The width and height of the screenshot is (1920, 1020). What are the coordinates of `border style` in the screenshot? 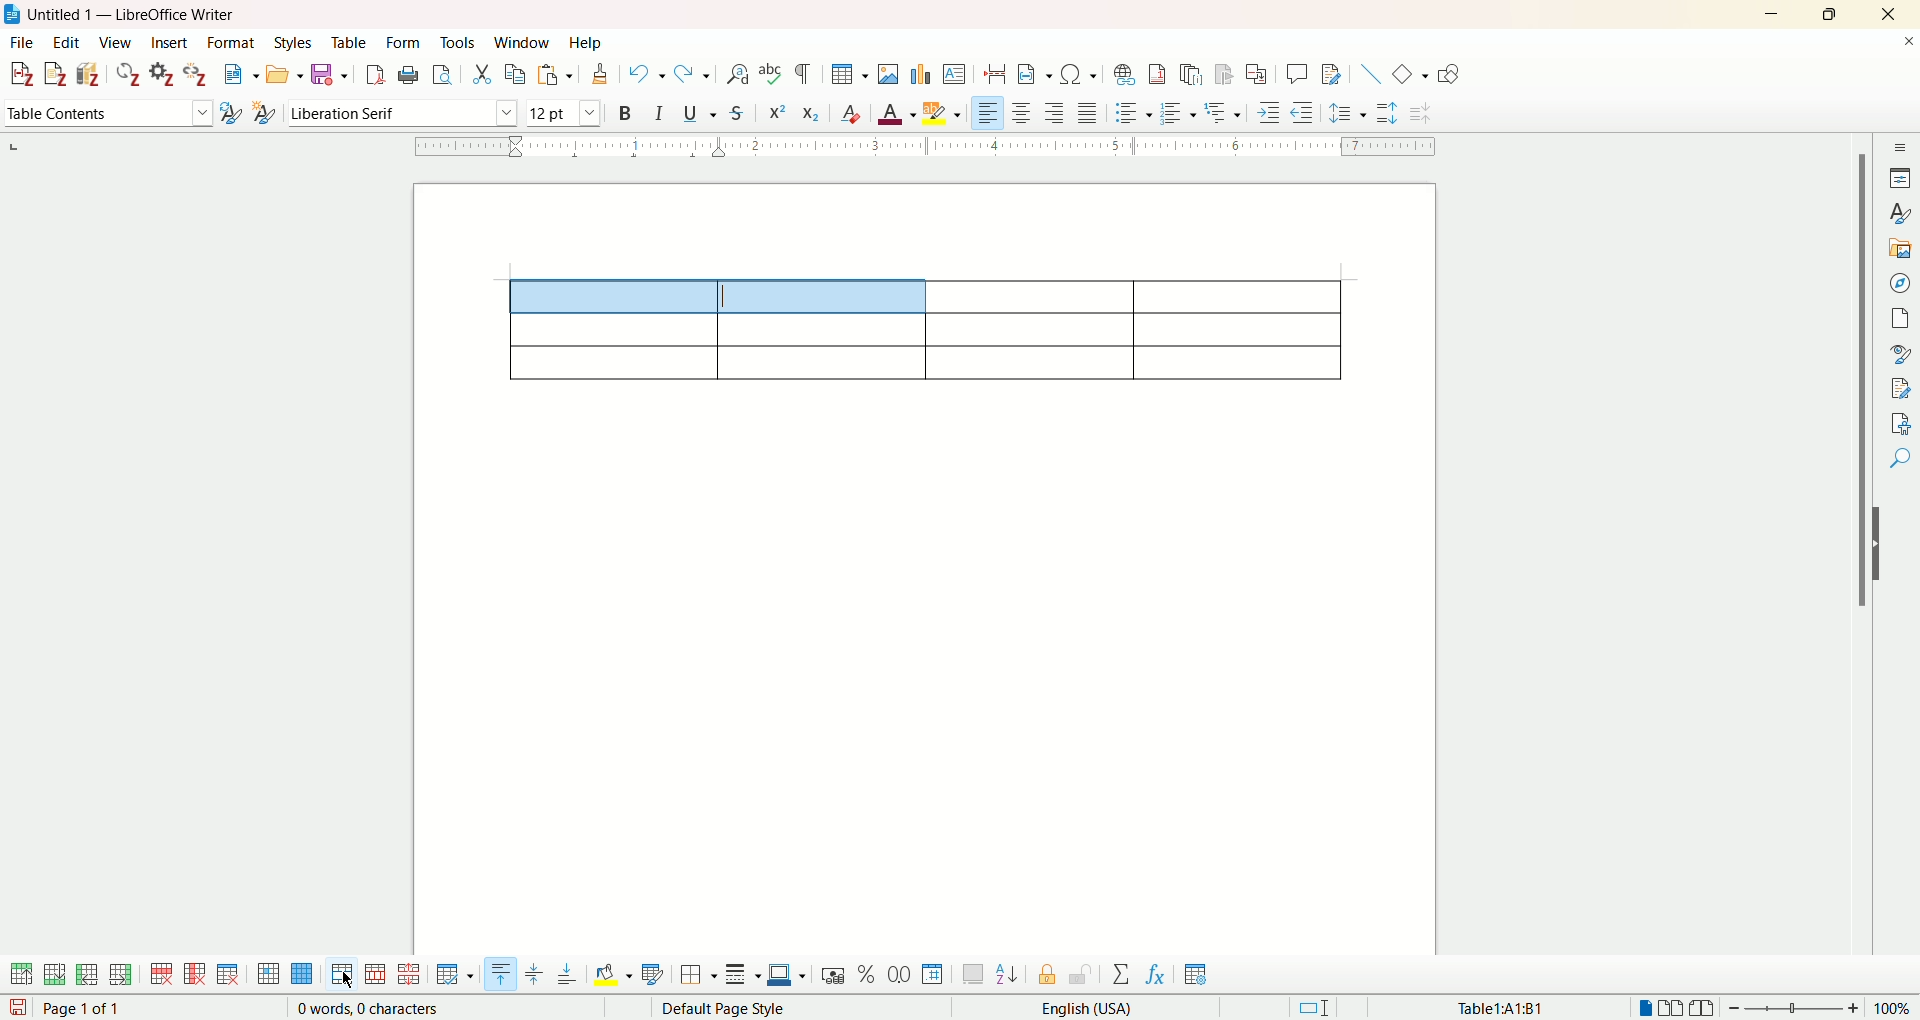 It's located at (747, 977).